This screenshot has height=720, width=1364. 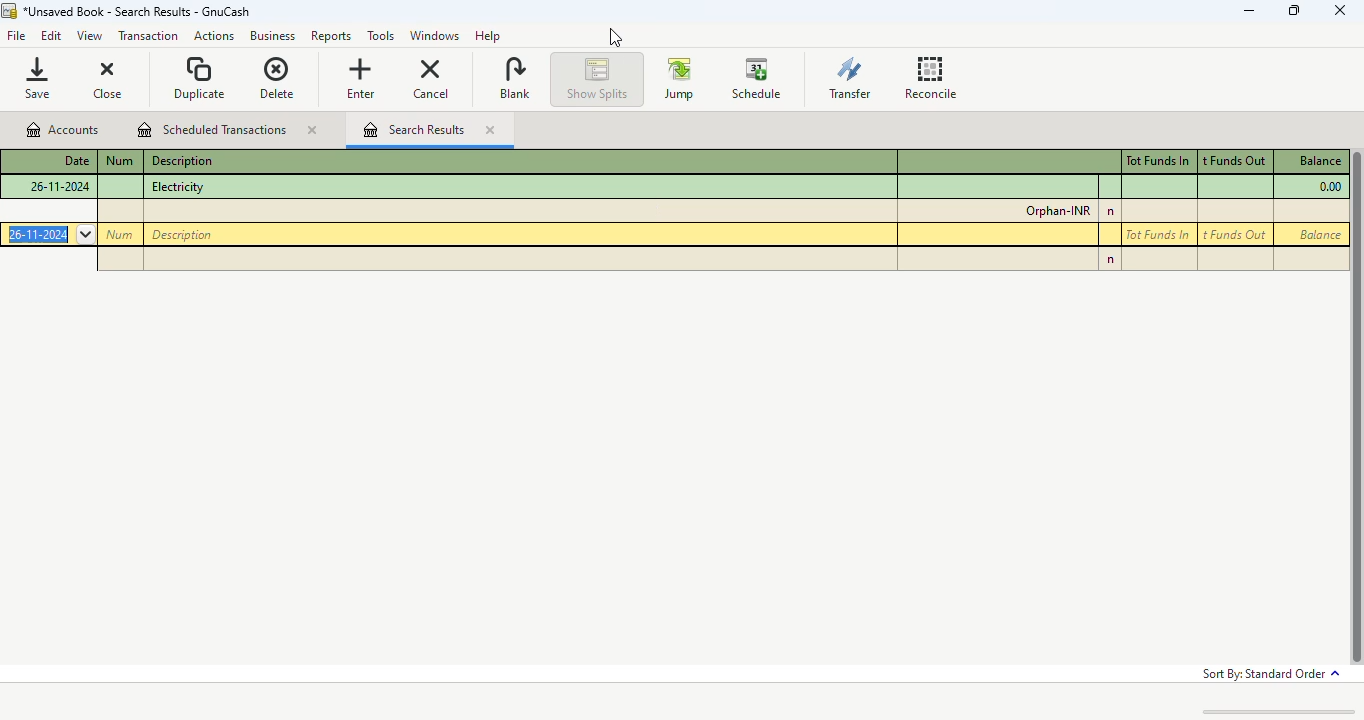 I want to click on minimize, so click(x=1249, y=10).